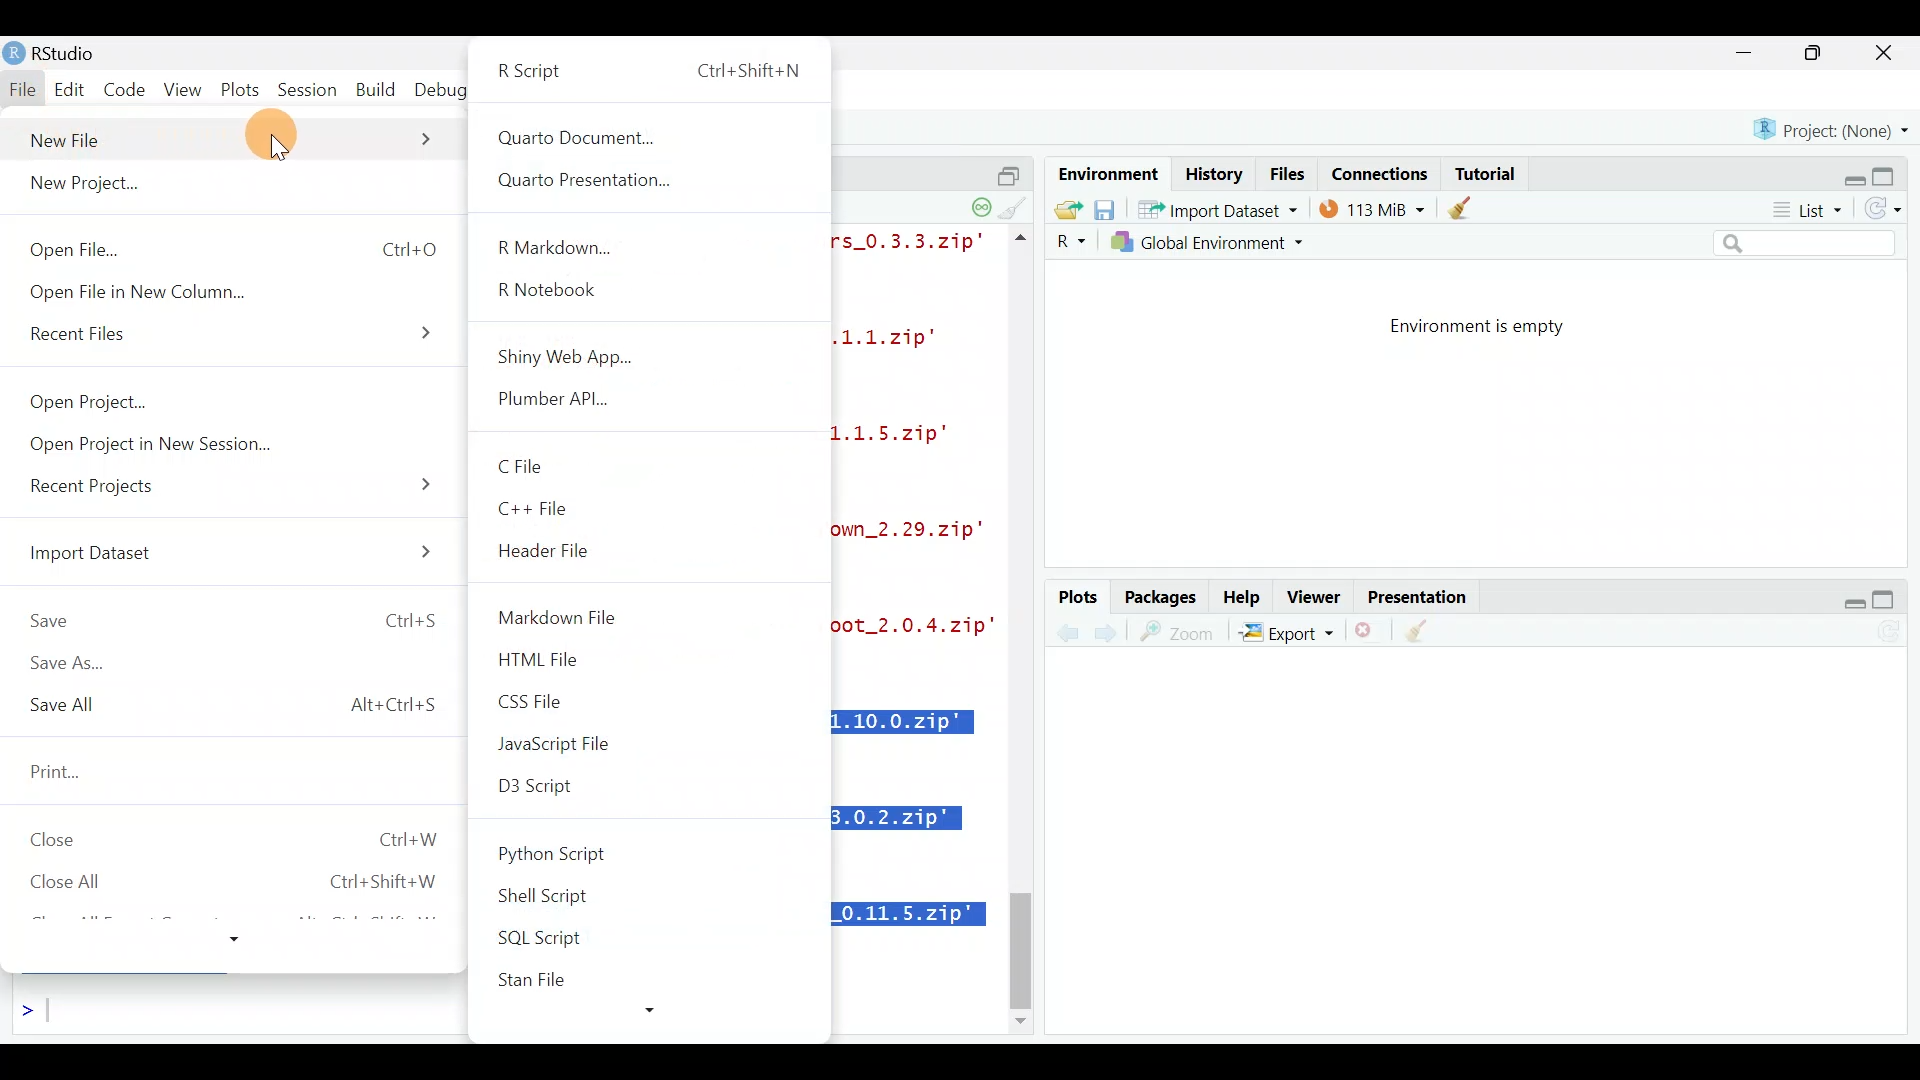 The width and height of the screenshot is (1920, 1080). Describe the element at coordinates (1462, 207) in the screenshot. I see `clear objects from the workspace` at that location.